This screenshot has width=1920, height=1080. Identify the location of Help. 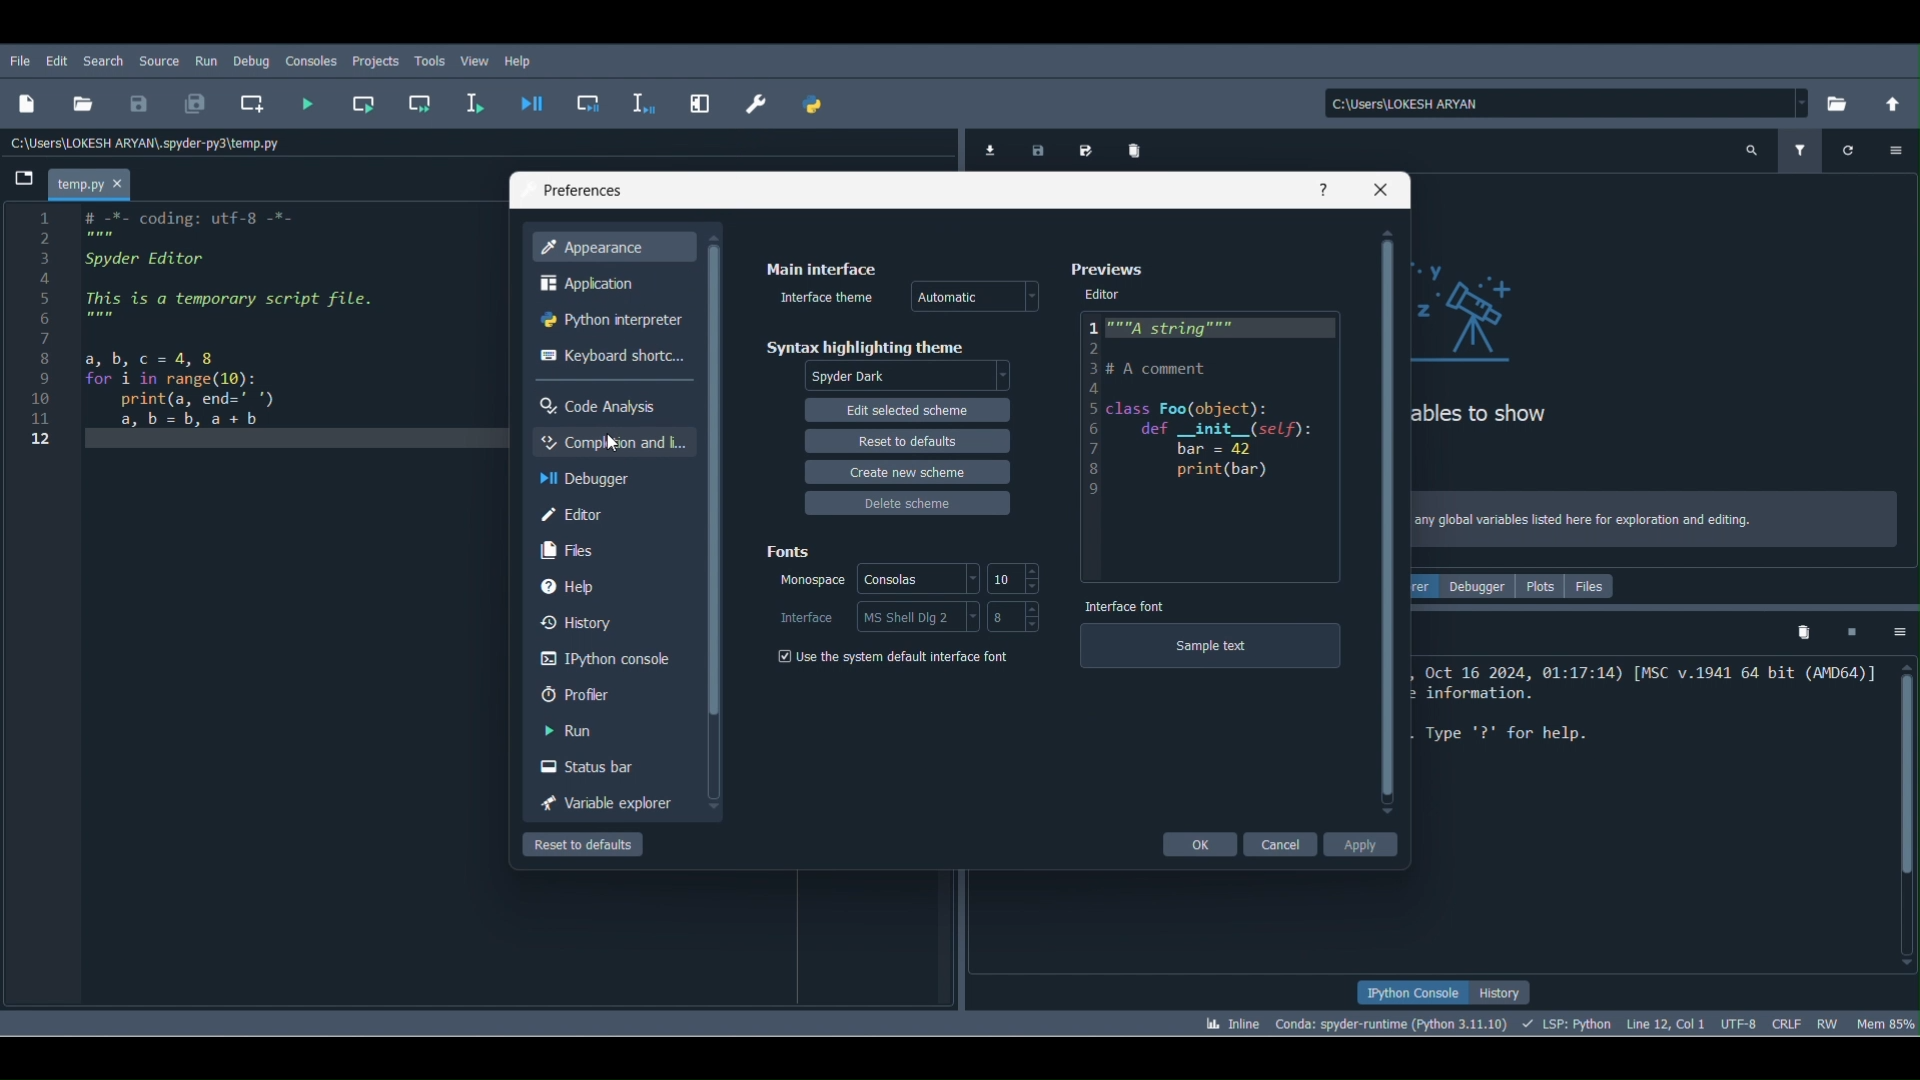
(577, 589).